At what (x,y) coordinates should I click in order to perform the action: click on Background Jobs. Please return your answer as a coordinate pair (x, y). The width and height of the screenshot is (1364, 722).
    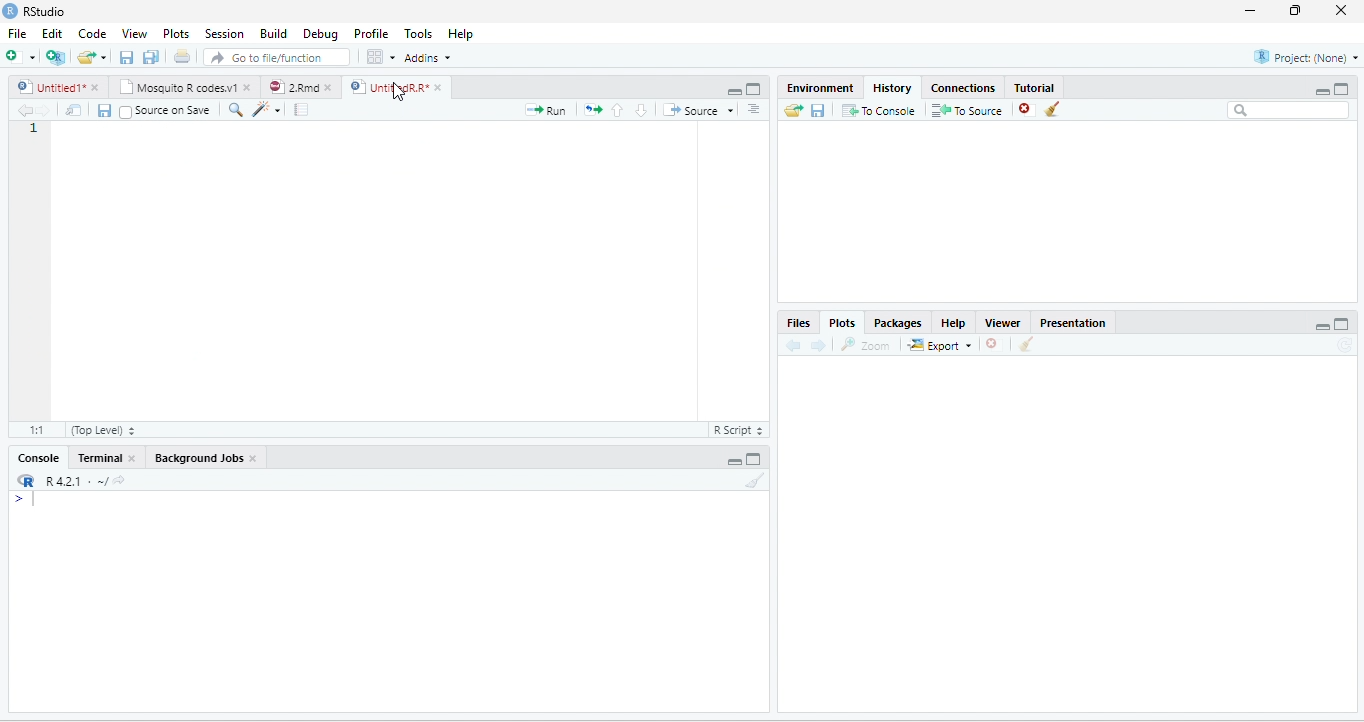
    Looking at the image, I should click on (197, 459).